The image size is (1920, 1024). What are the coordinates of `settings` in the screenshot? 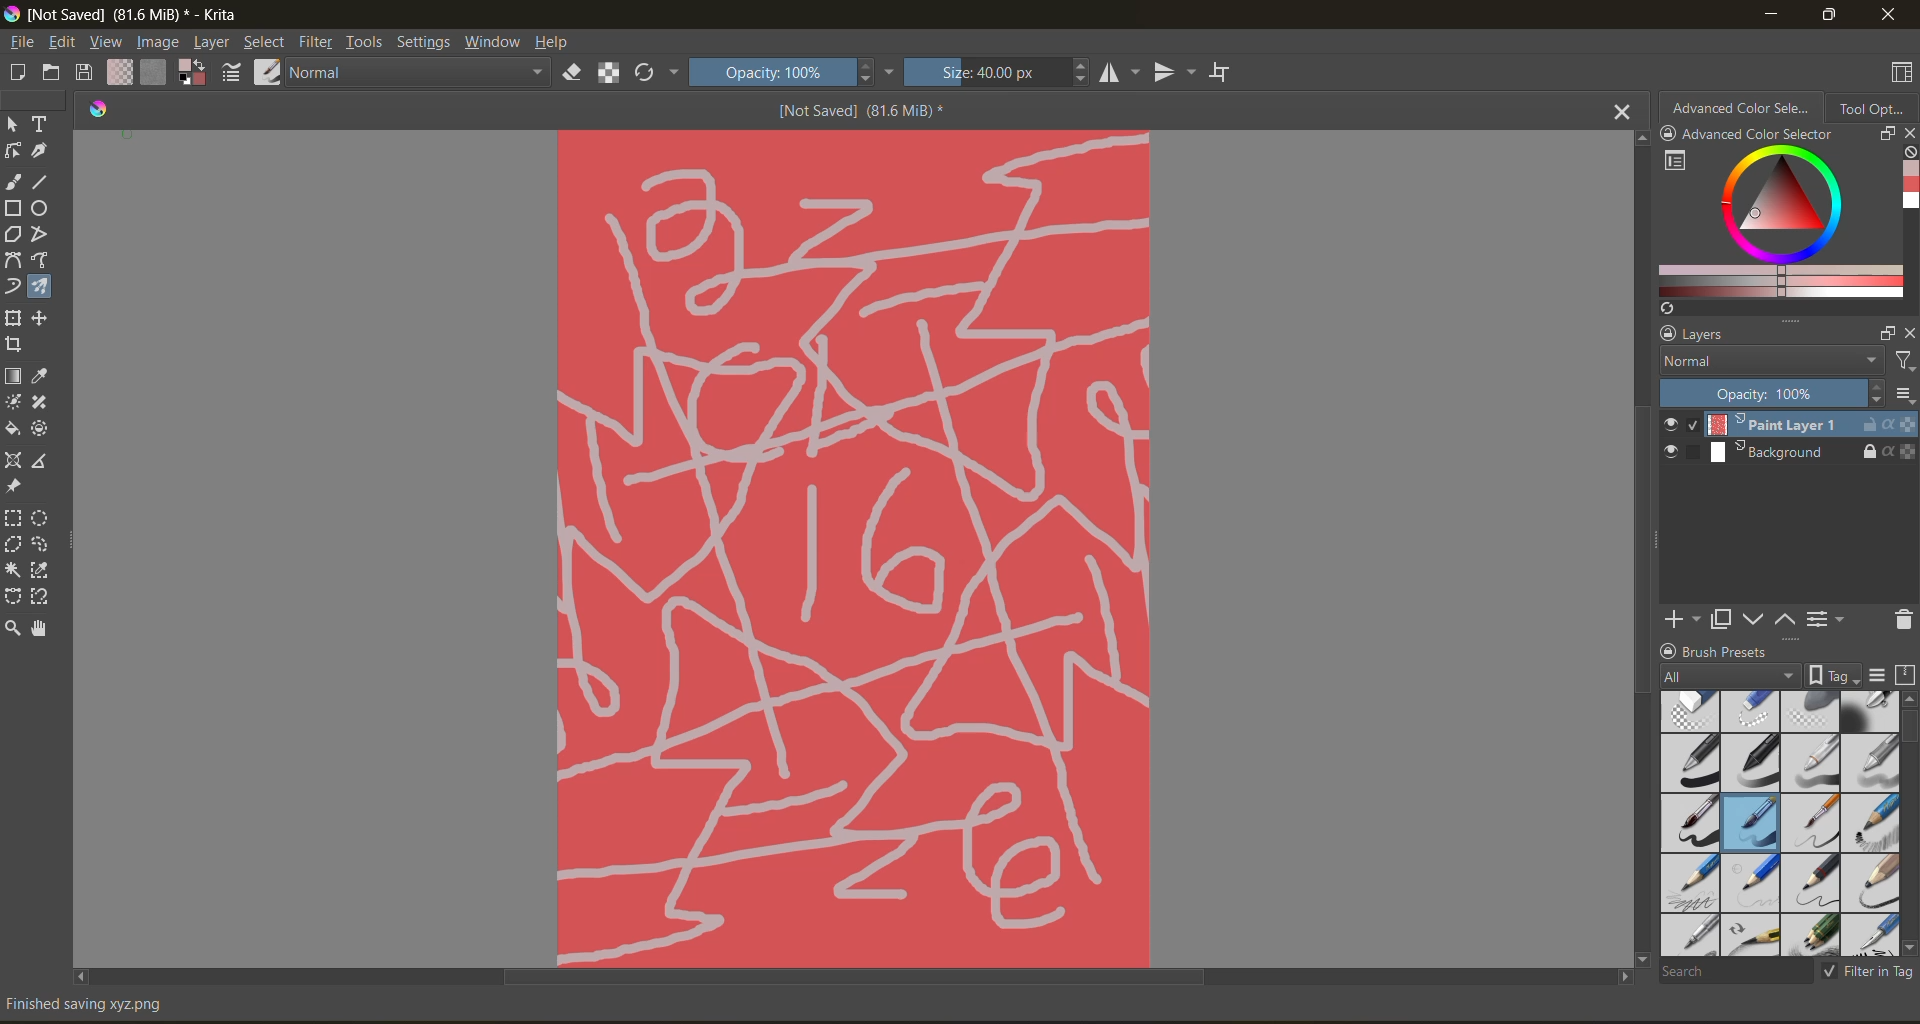 It's located at (423, 42).